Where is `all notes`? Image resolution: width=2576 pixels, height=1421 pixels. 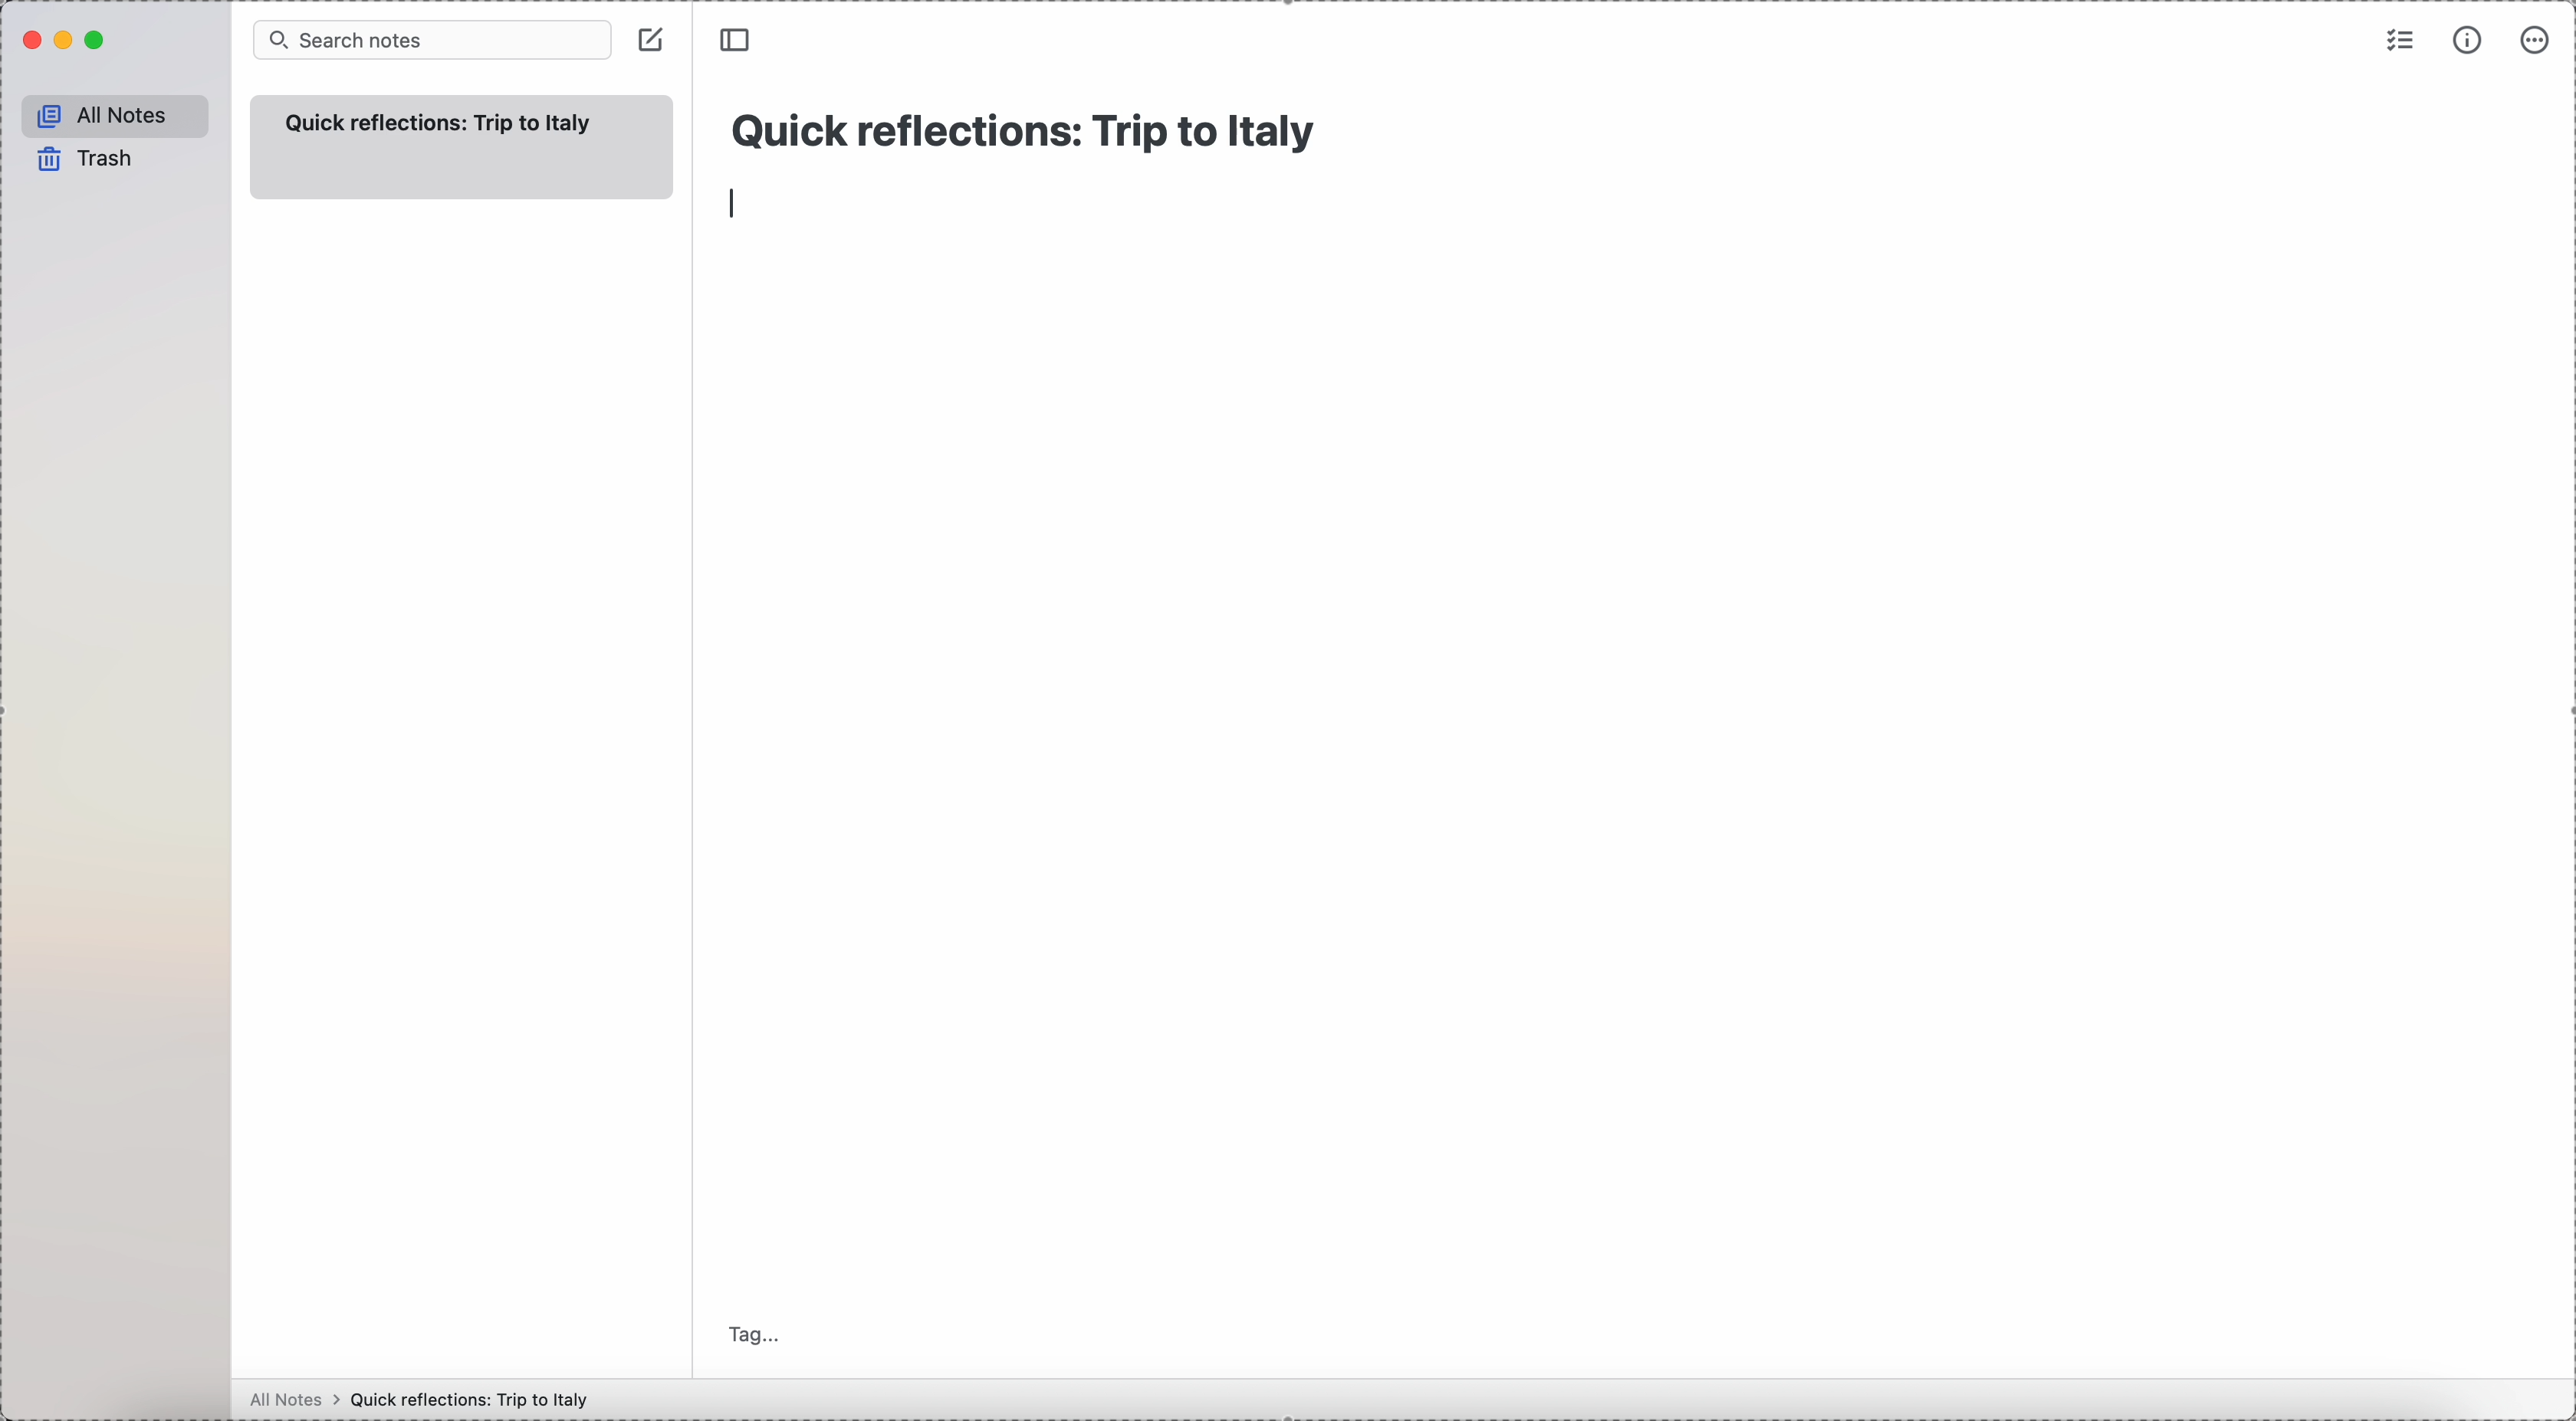 all notes is located at coordinates (288, 1401).